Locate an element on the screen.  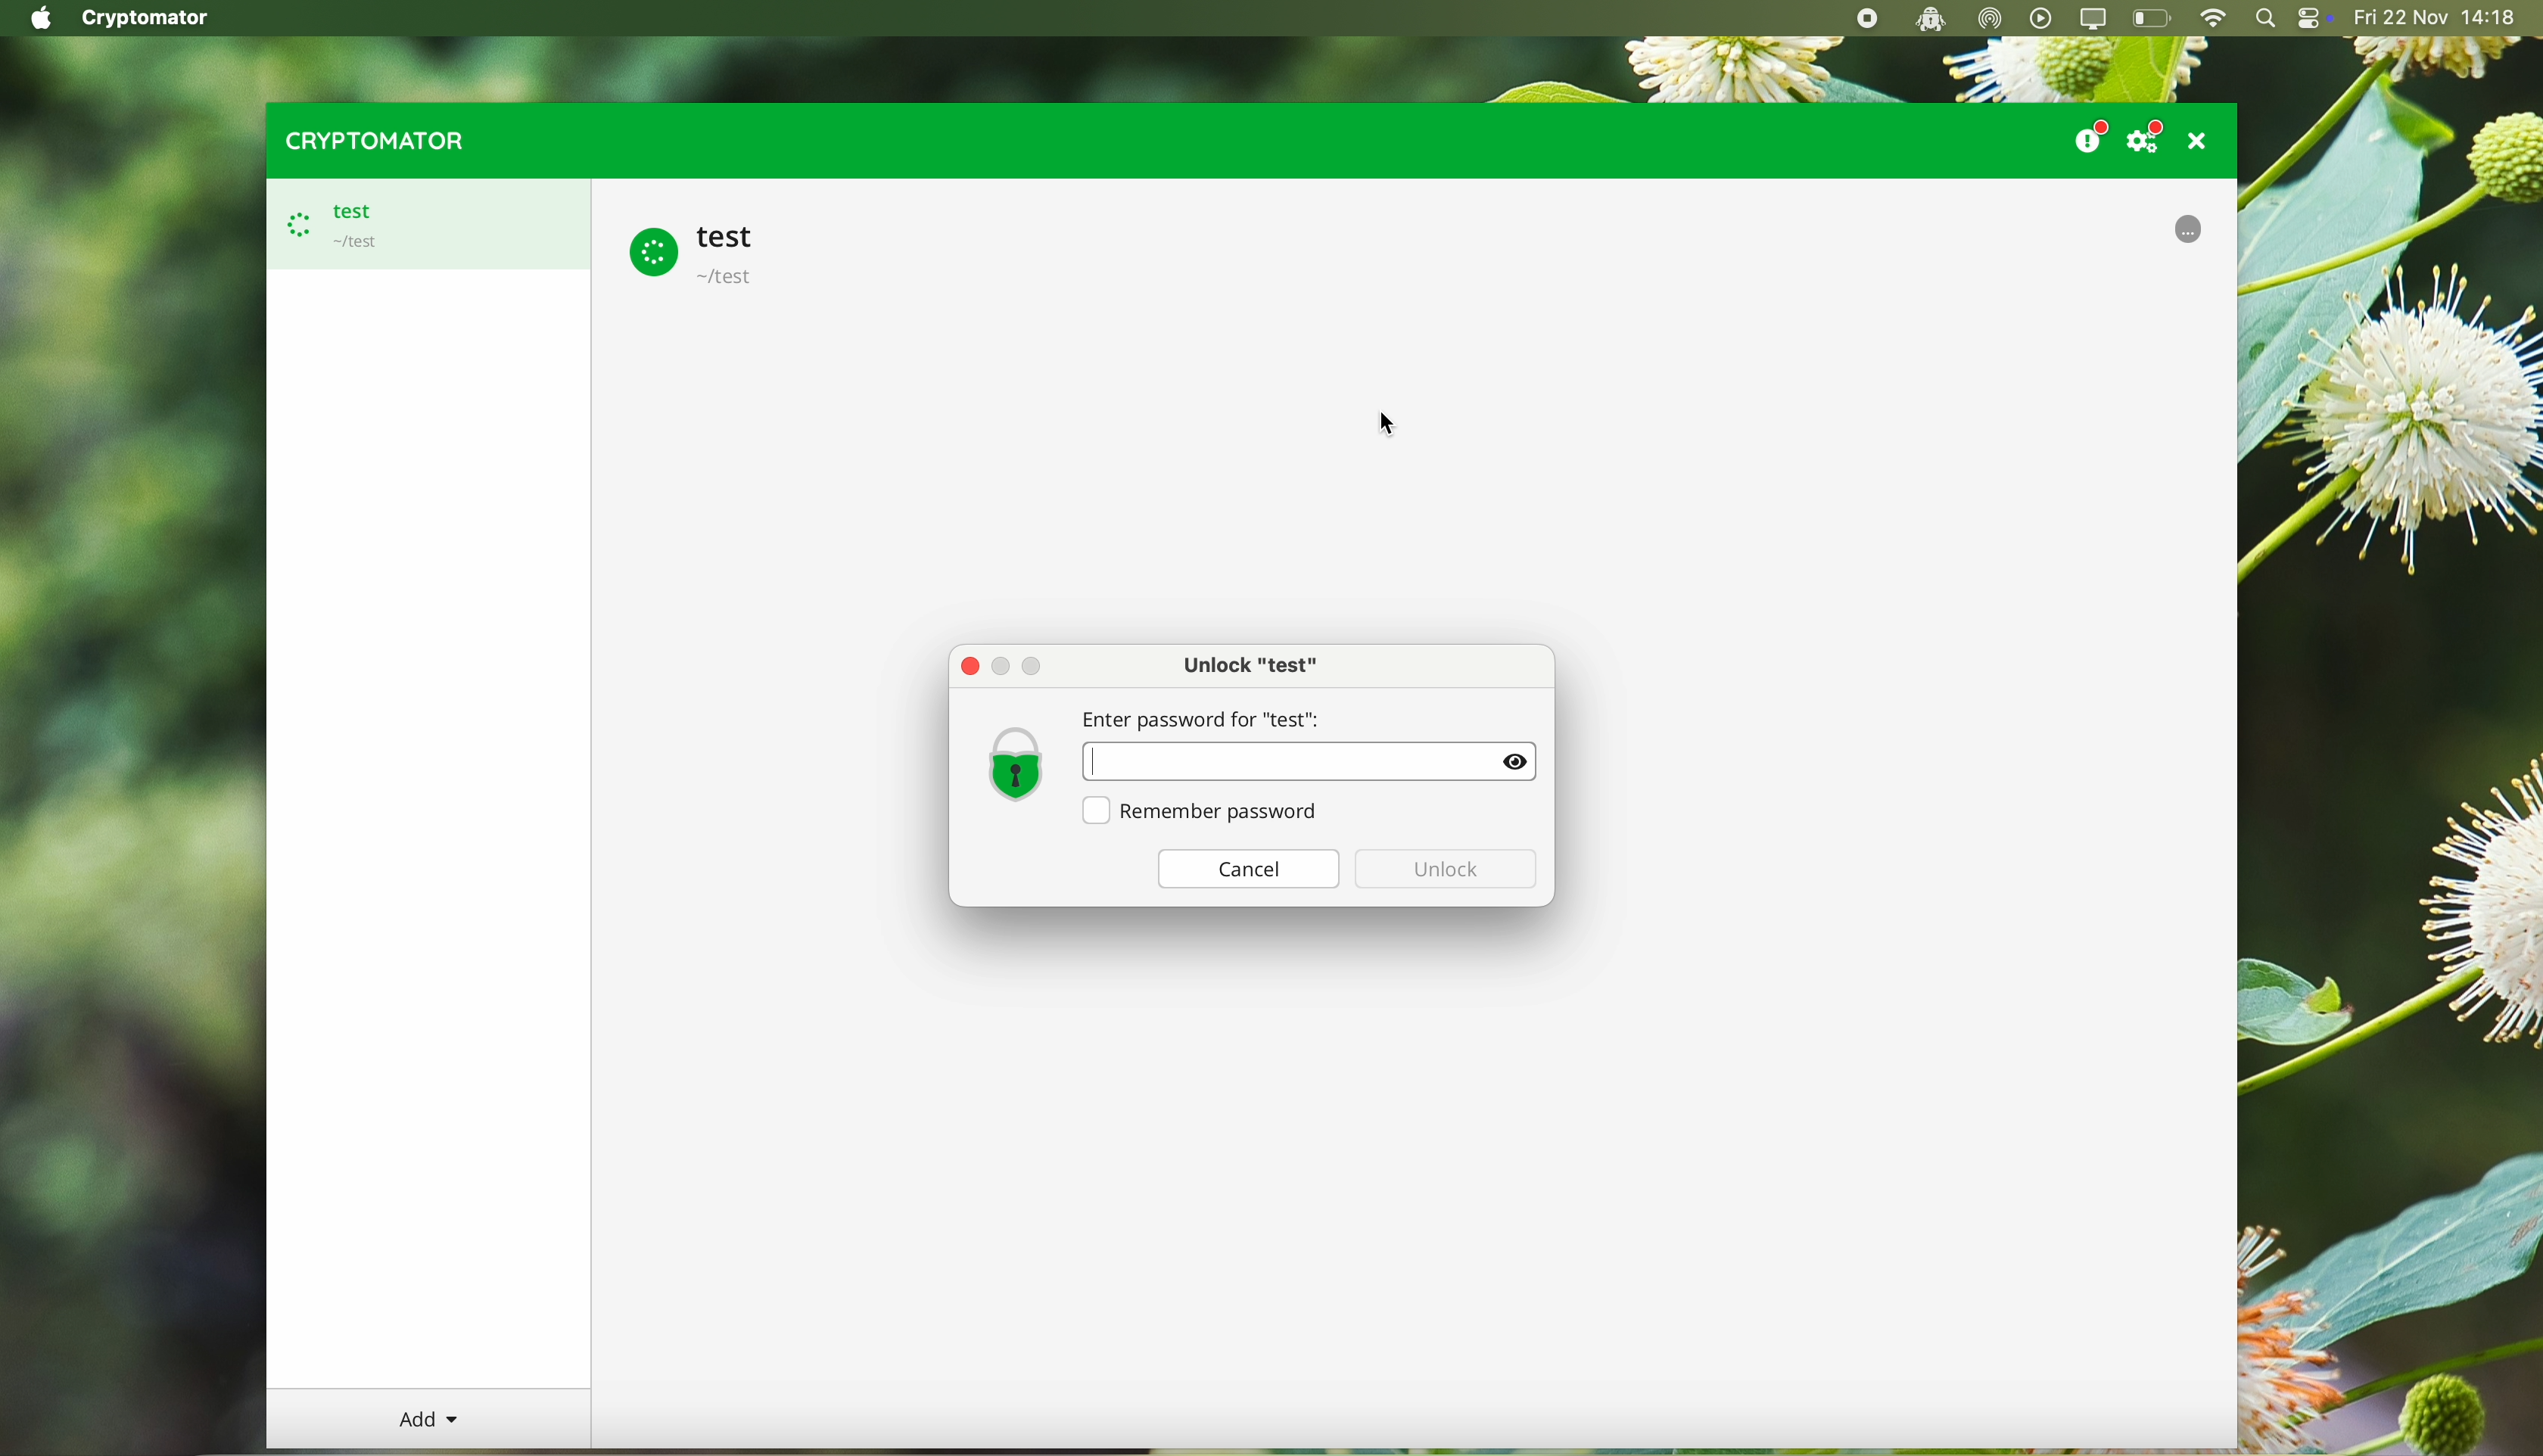
Minimize  is located at coordinates (1005, 667).